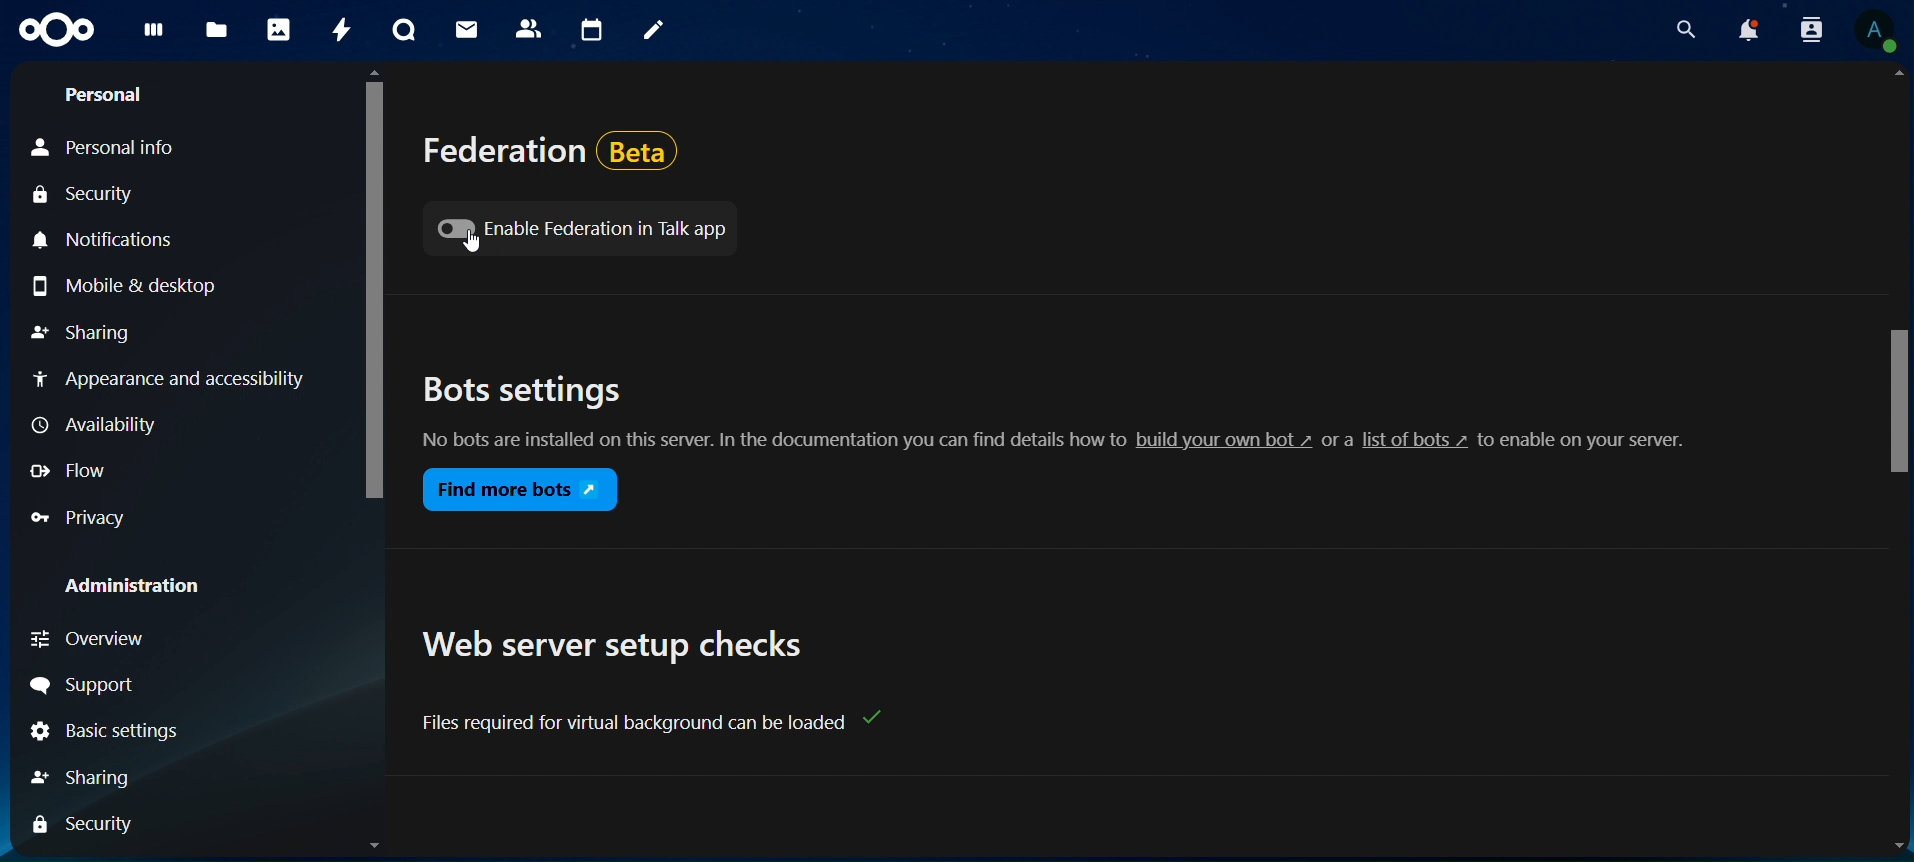 The image size is (1914, 862). What do you see at coordinates (656, 33) in the screenshot?
I see `notes` at bounding box center [656, 33].